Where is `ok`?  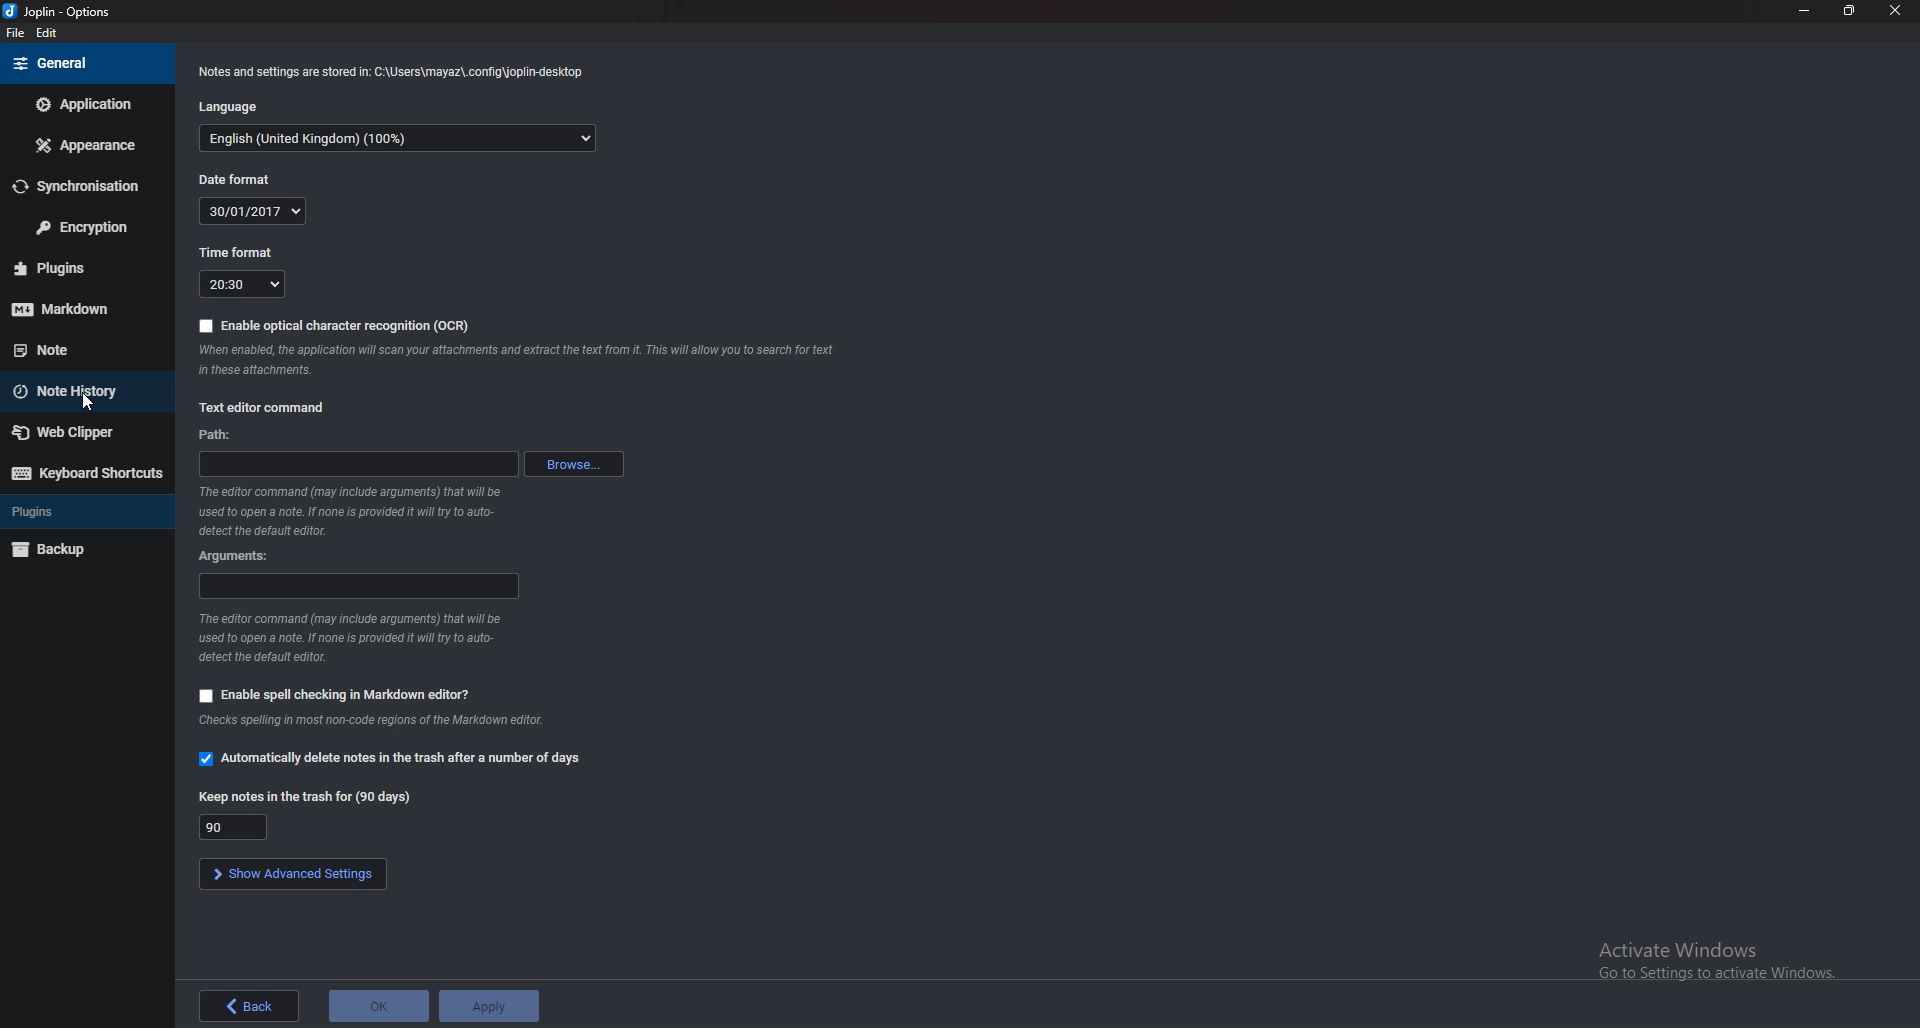 ok is located at coordinates (379, 1007).